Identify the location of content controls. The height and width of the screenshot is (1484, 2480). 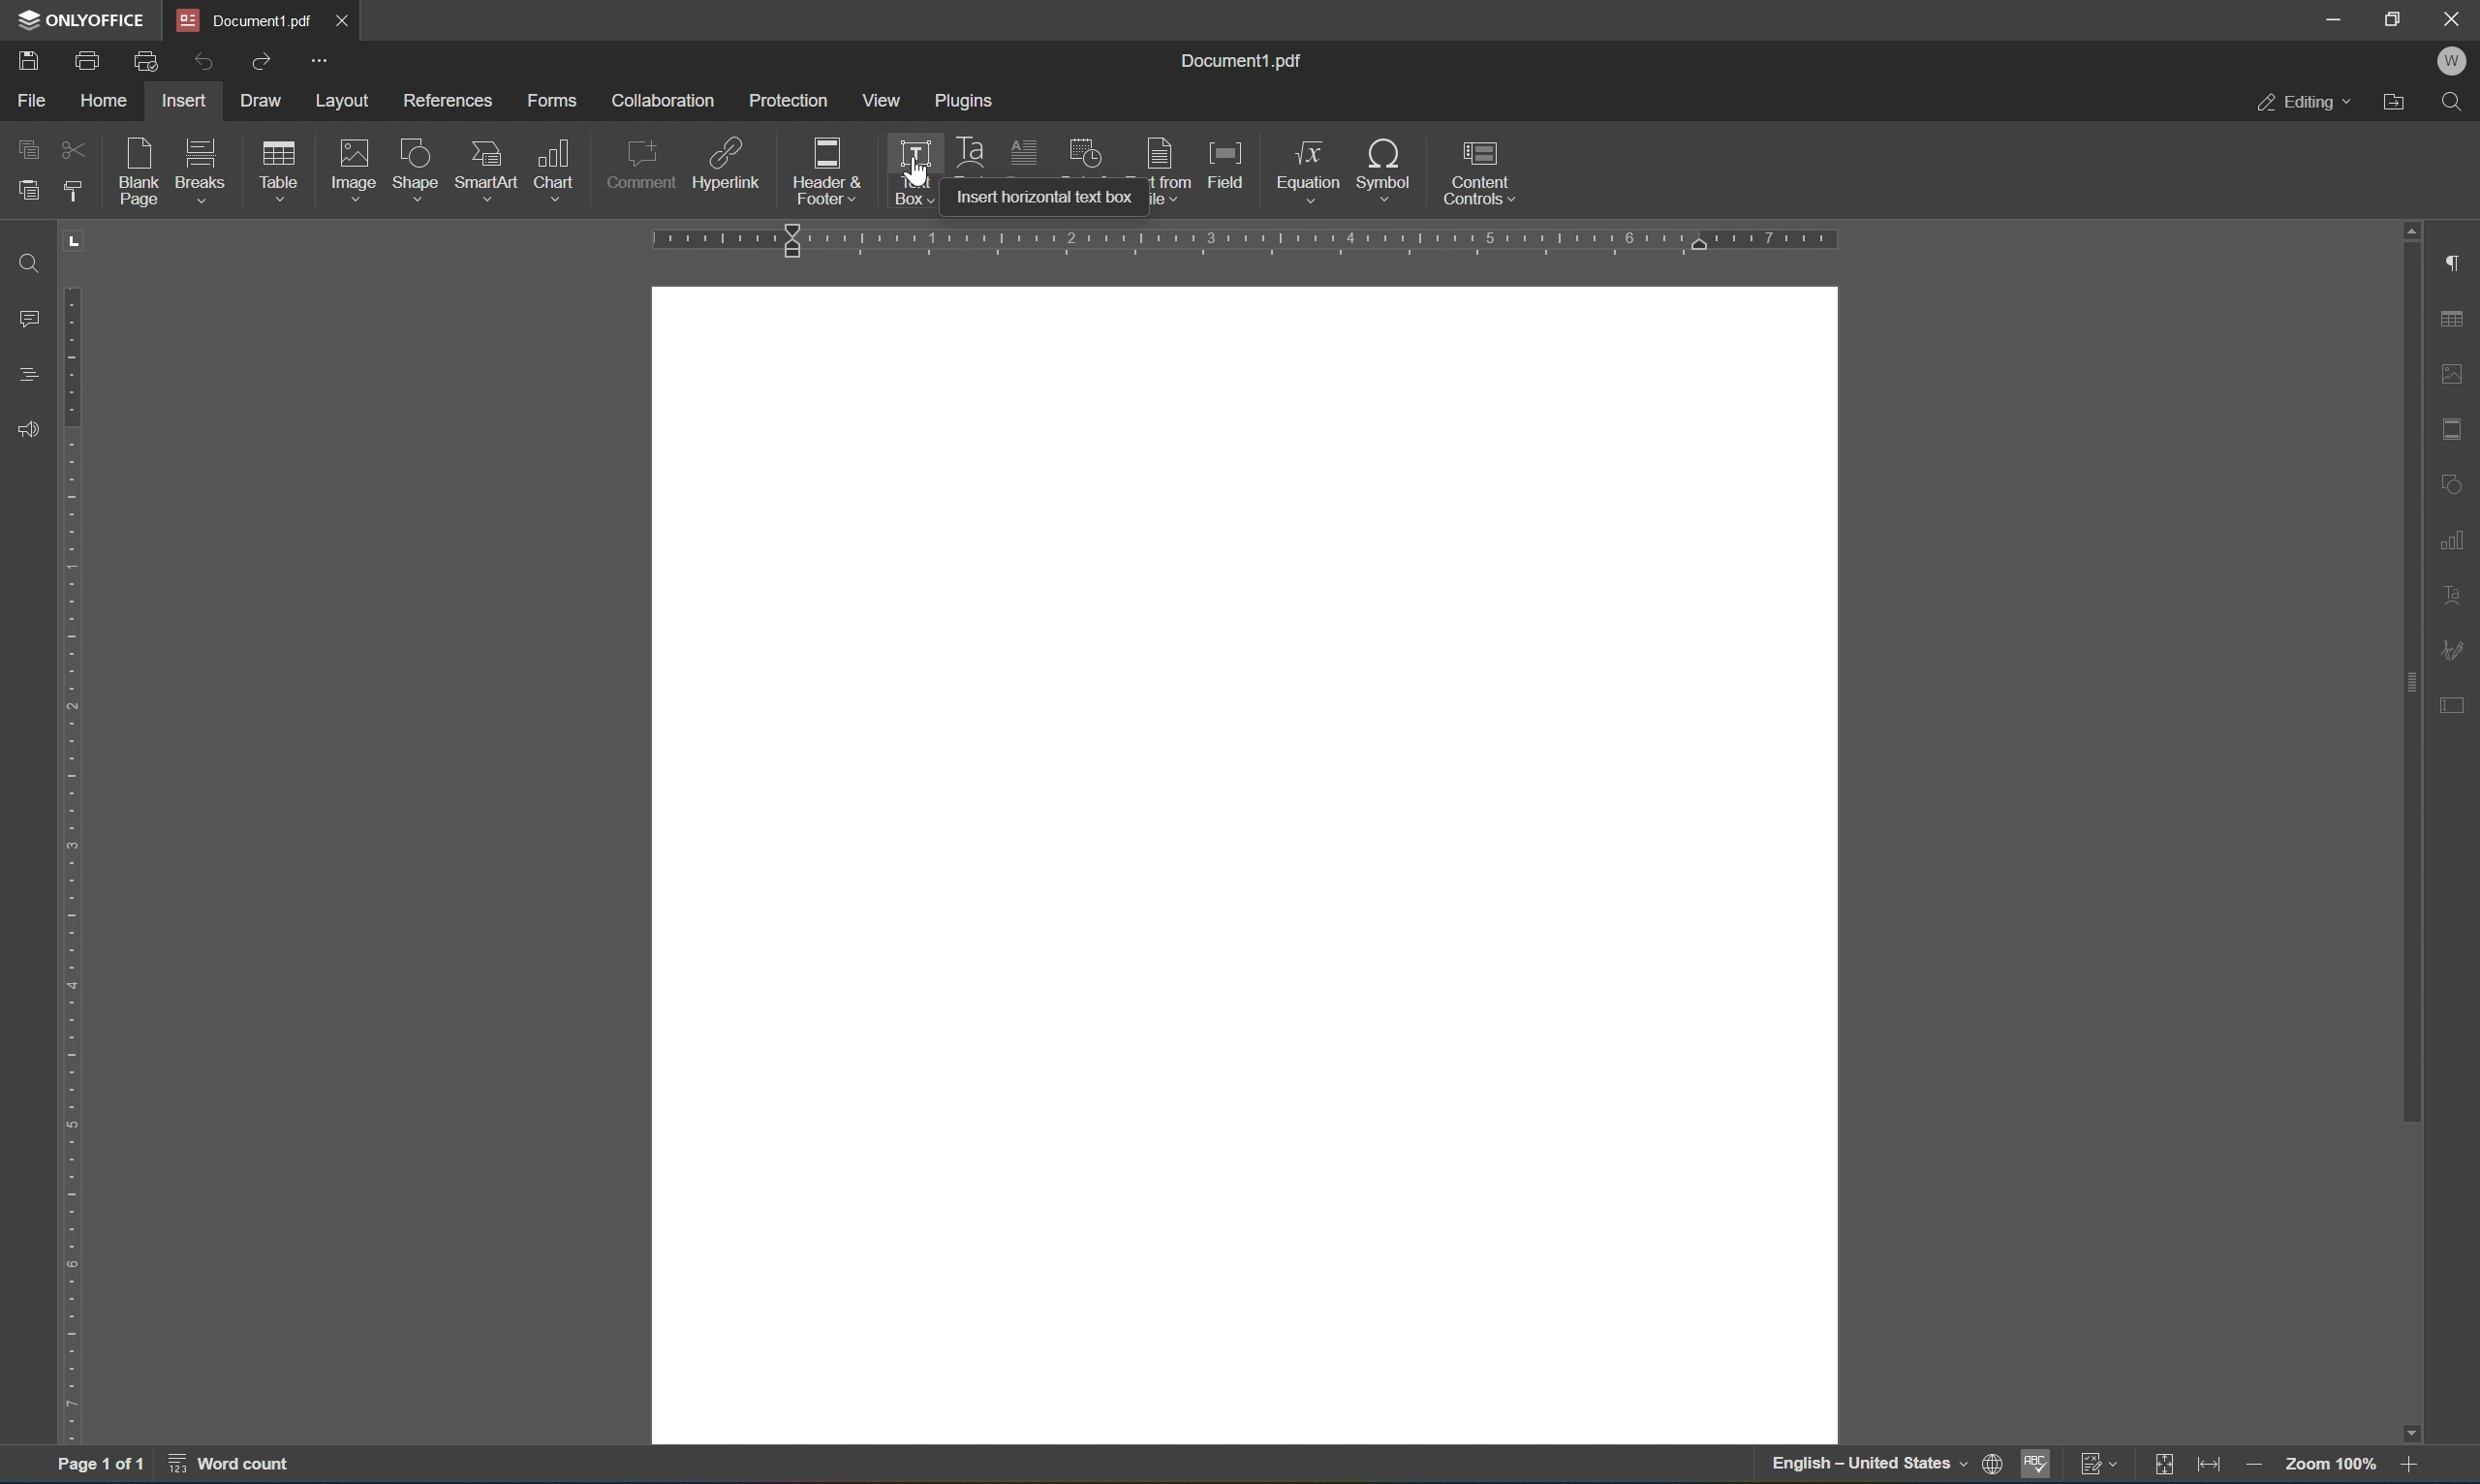
(1485, 172).